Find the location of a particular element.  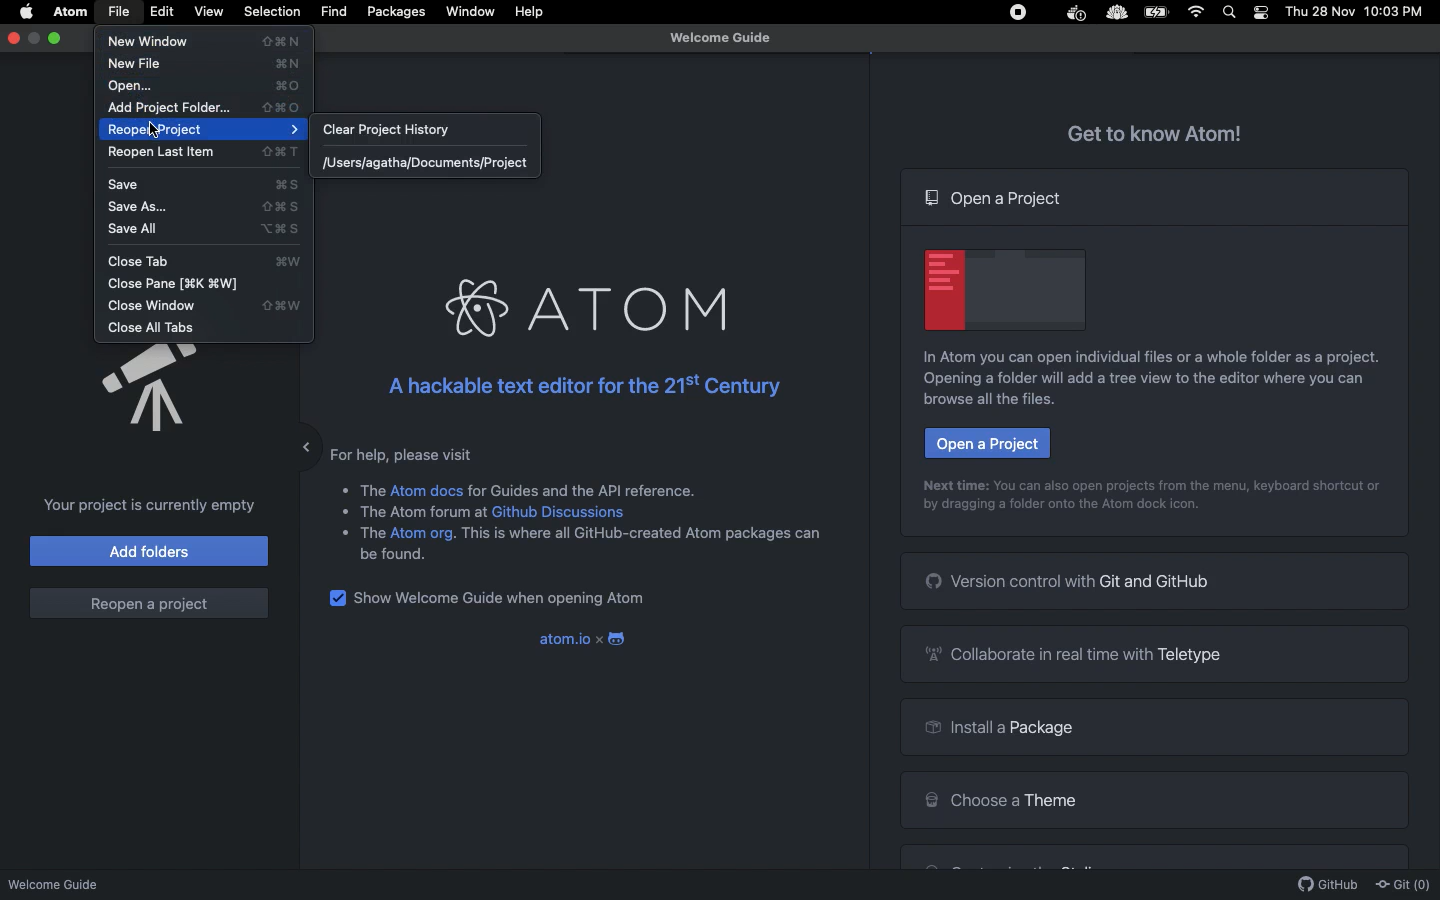

Get to know Atom is located at coordinates (1156, 131).